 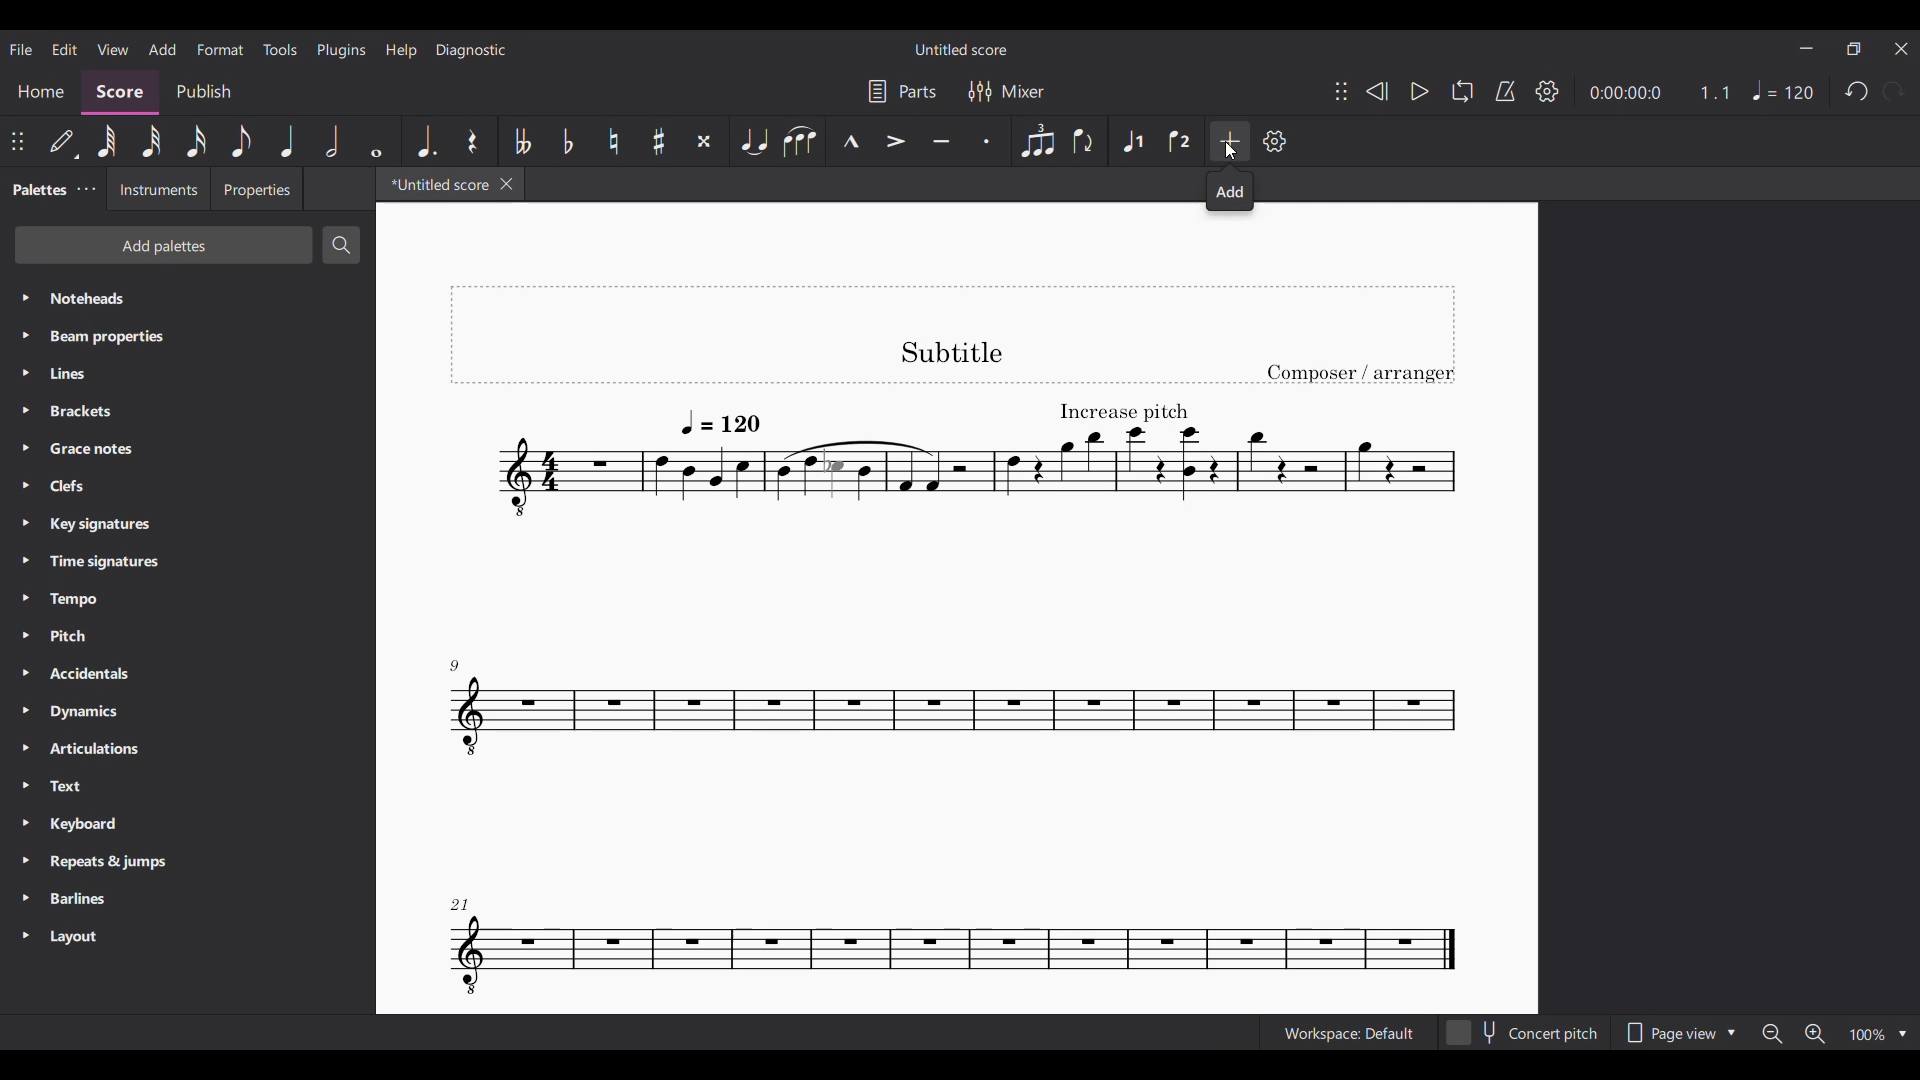 I want to click on Voice 1, so click(x=1133, y=141).